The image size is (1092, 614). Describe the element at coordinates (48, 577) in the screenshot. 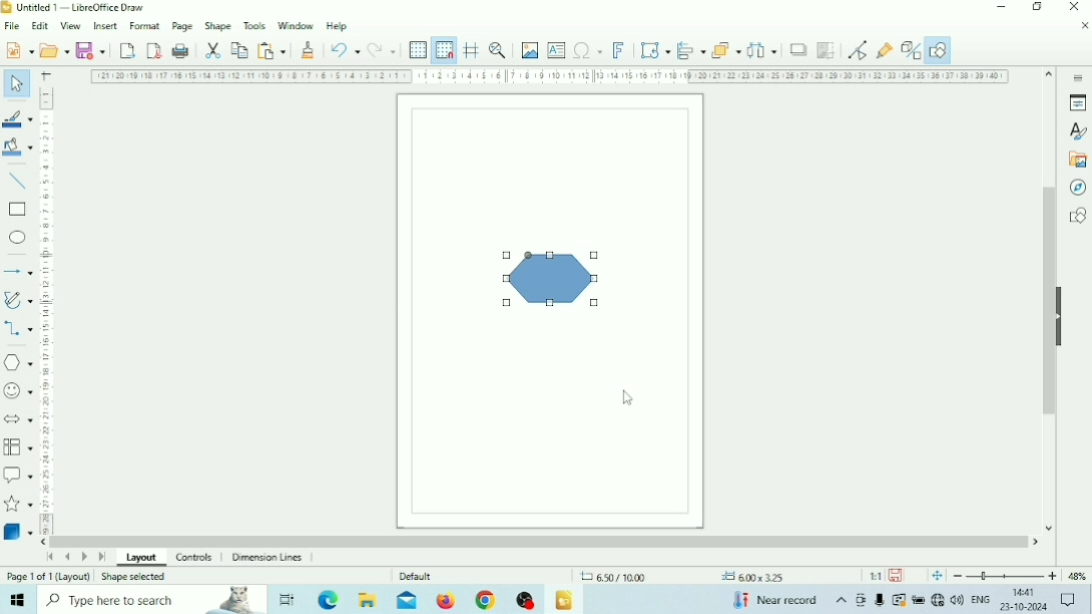

I see `Page number` at that location.